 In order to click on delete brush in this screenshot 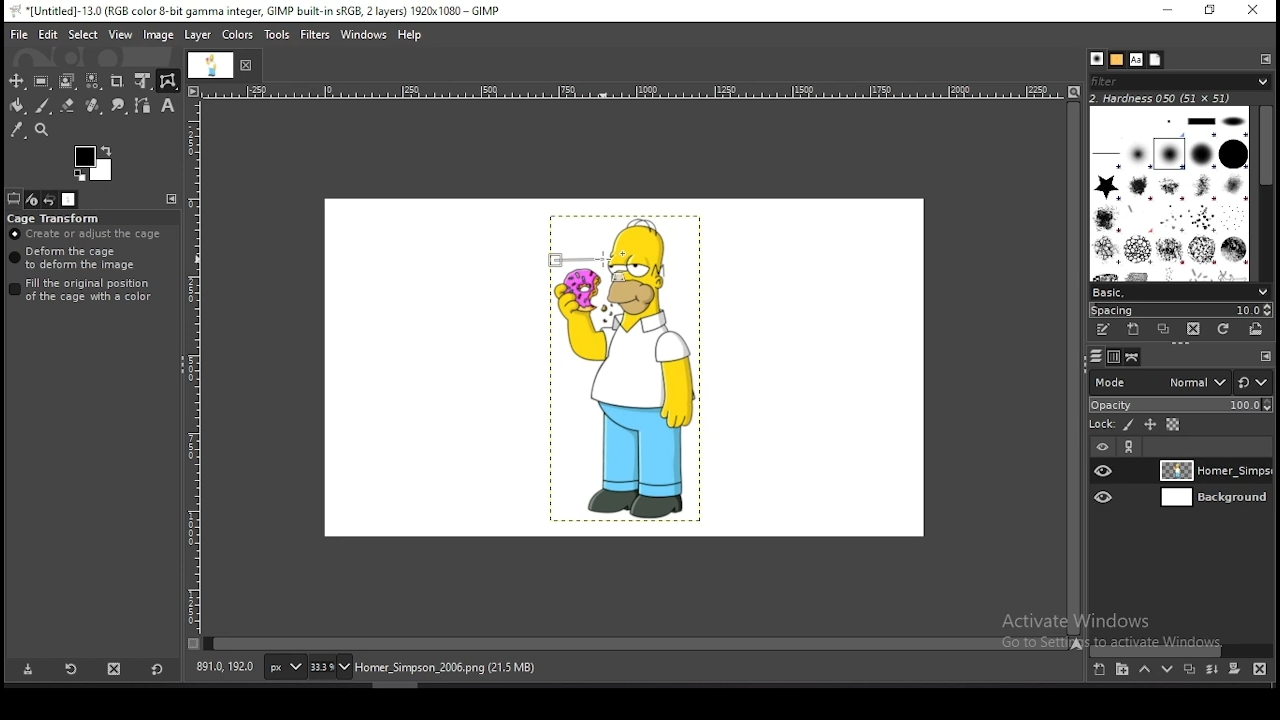, I will do `click(1195, 330)`.